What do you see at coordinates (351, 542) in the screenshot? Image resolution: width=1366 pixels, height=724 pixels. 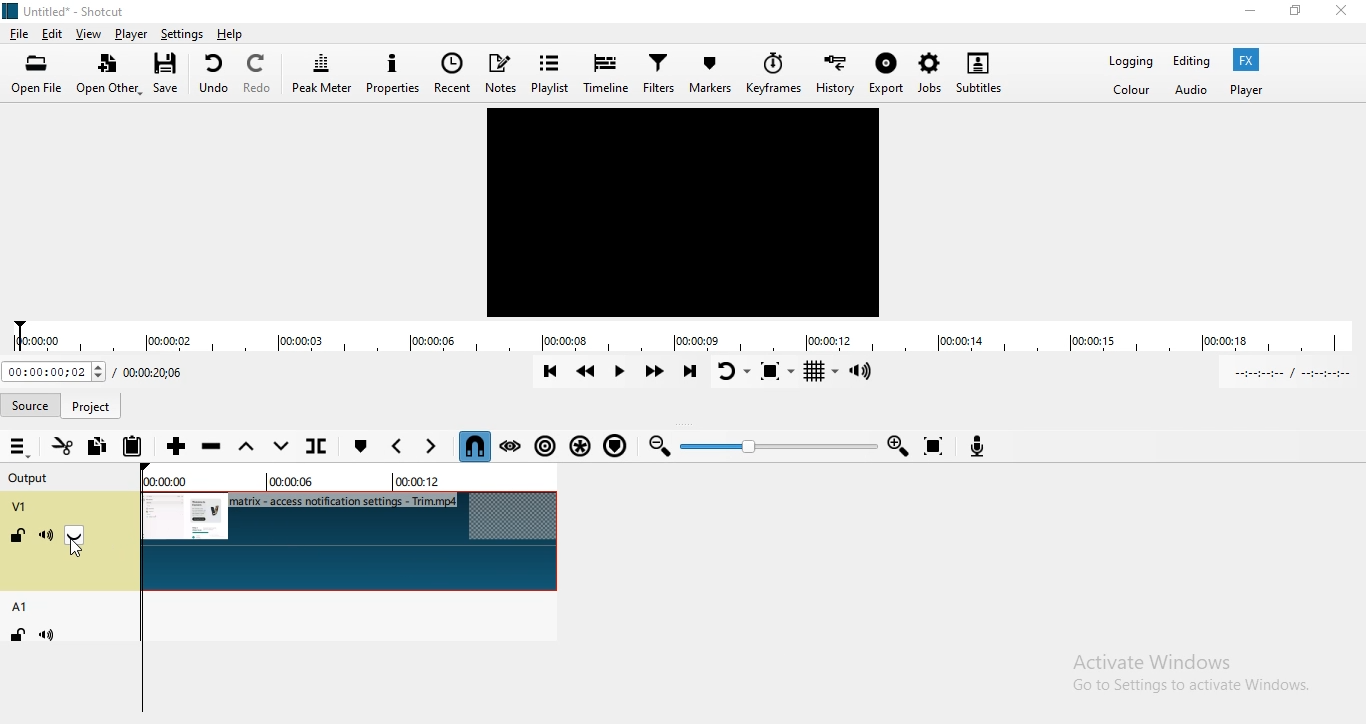 I see `Video track` at bounding box center [351, 542].